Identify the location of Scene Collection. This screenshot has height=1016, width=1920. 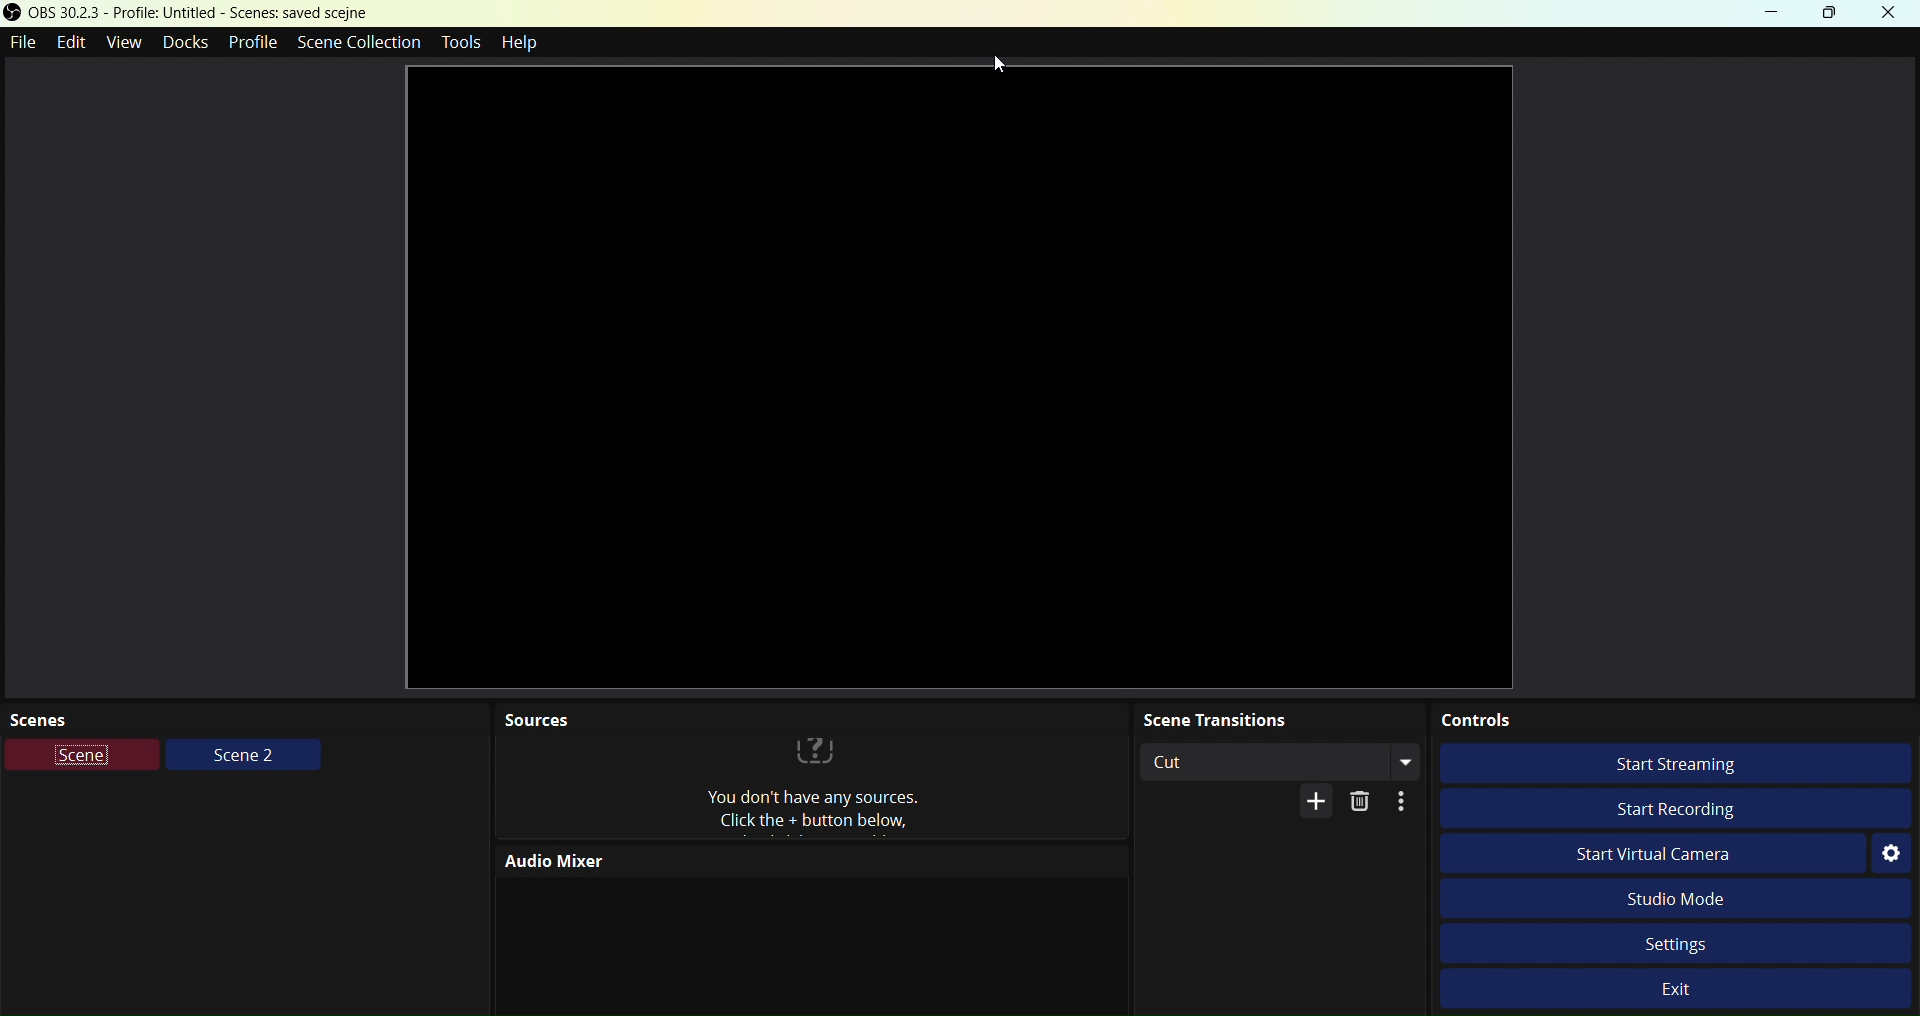
(360, 43).